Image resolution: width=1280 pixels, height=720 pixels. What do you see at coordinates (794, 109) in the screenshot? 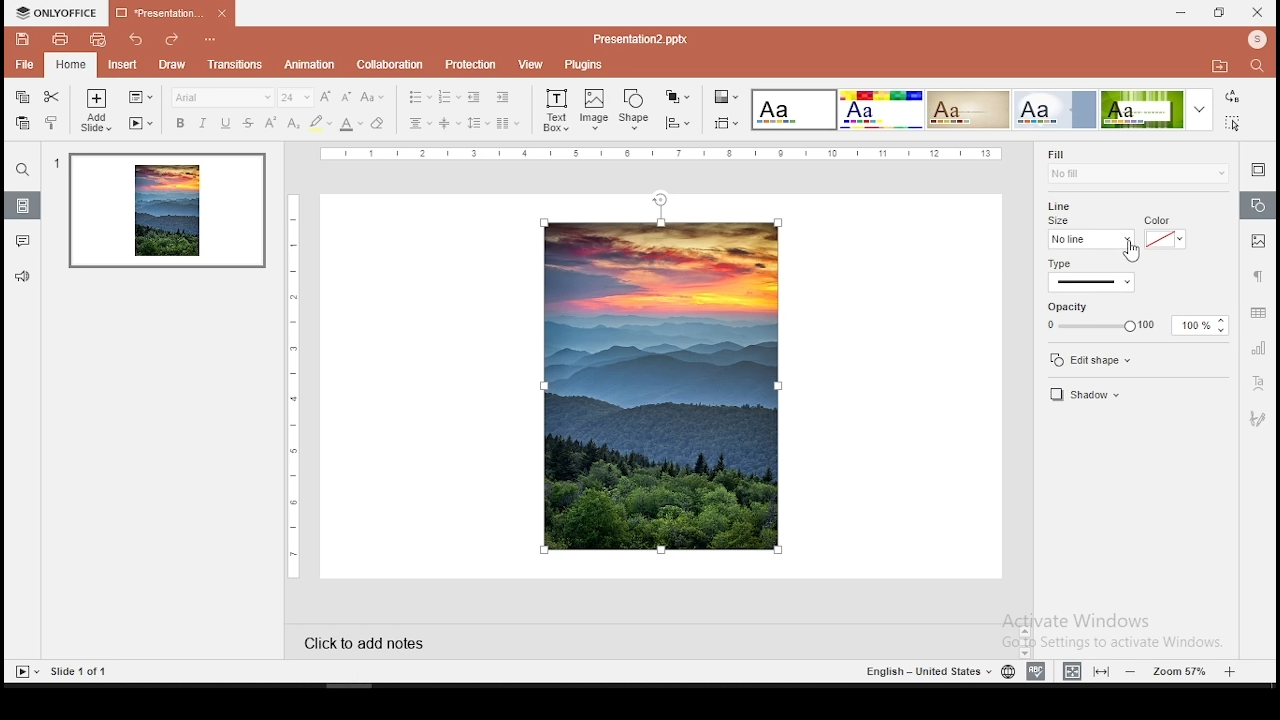
I see `theme ` at bounding box center [794, 109].